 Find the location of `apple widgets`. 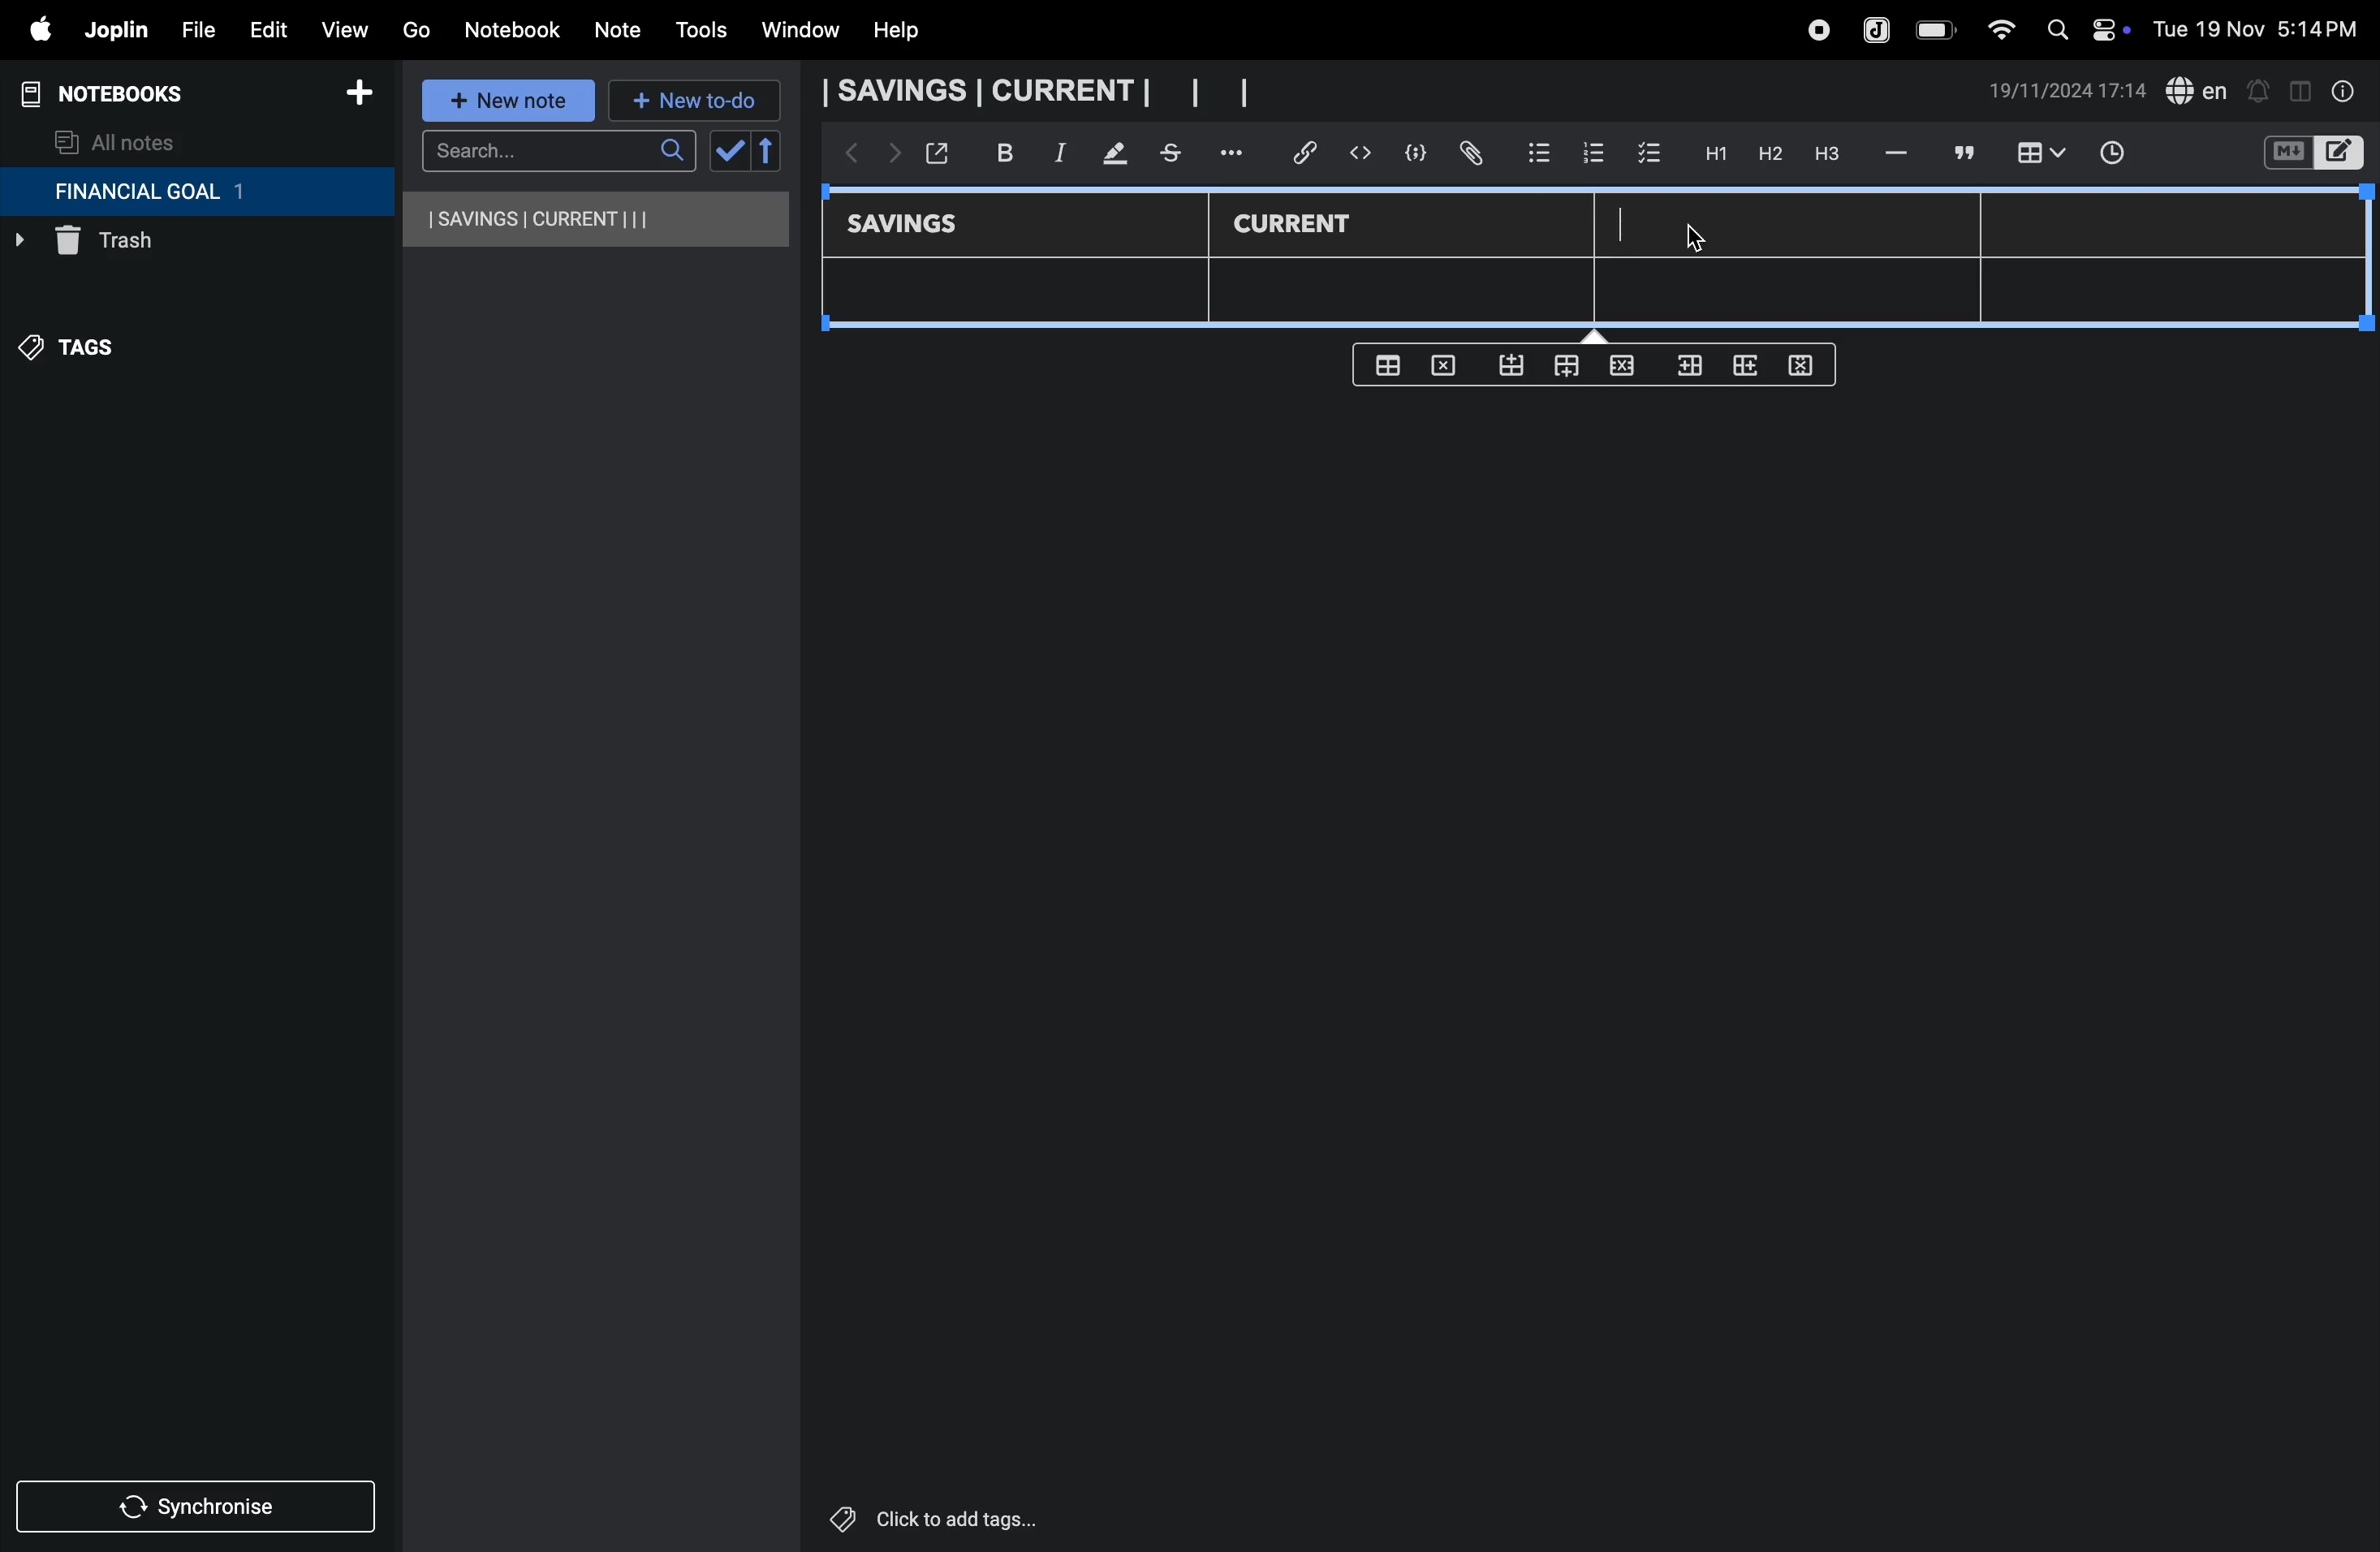

apple widgets is located at coordinates (2083, 27).